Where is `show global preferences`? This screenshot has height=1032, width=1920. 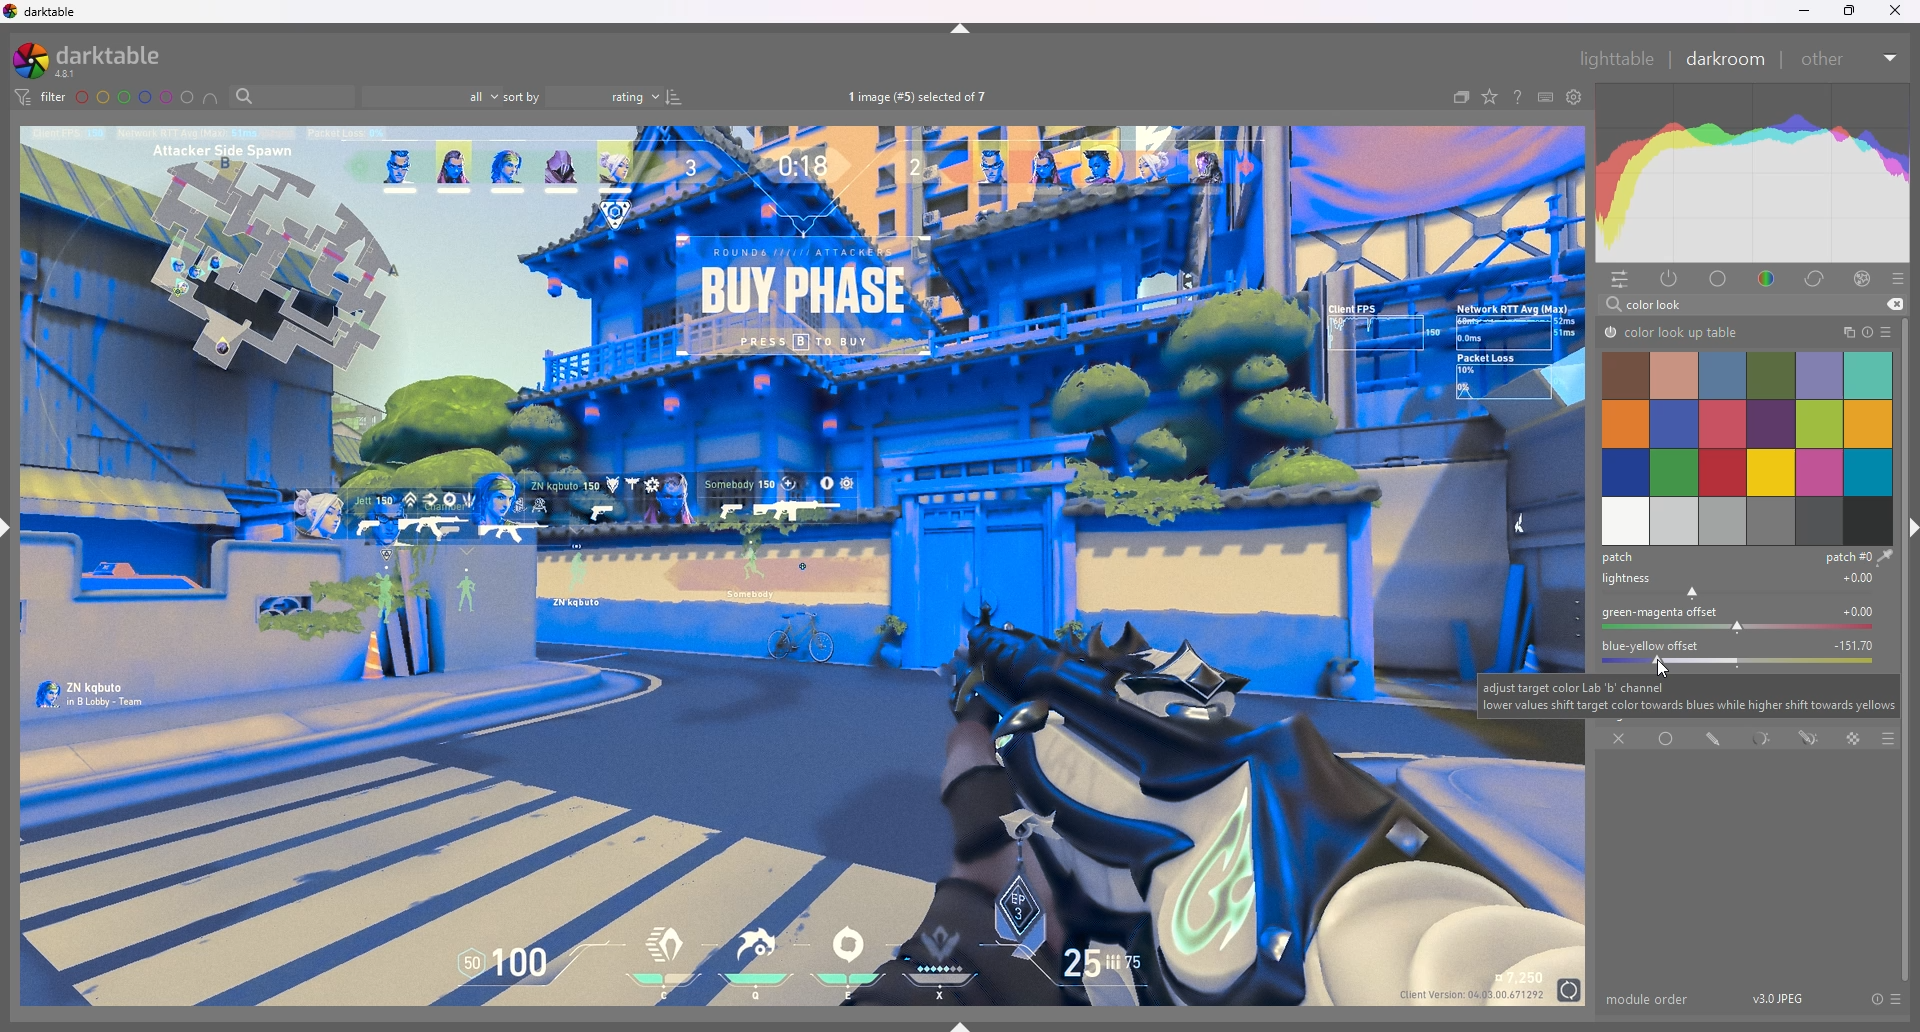
show global preferences is located at coordinates (1575, 97).